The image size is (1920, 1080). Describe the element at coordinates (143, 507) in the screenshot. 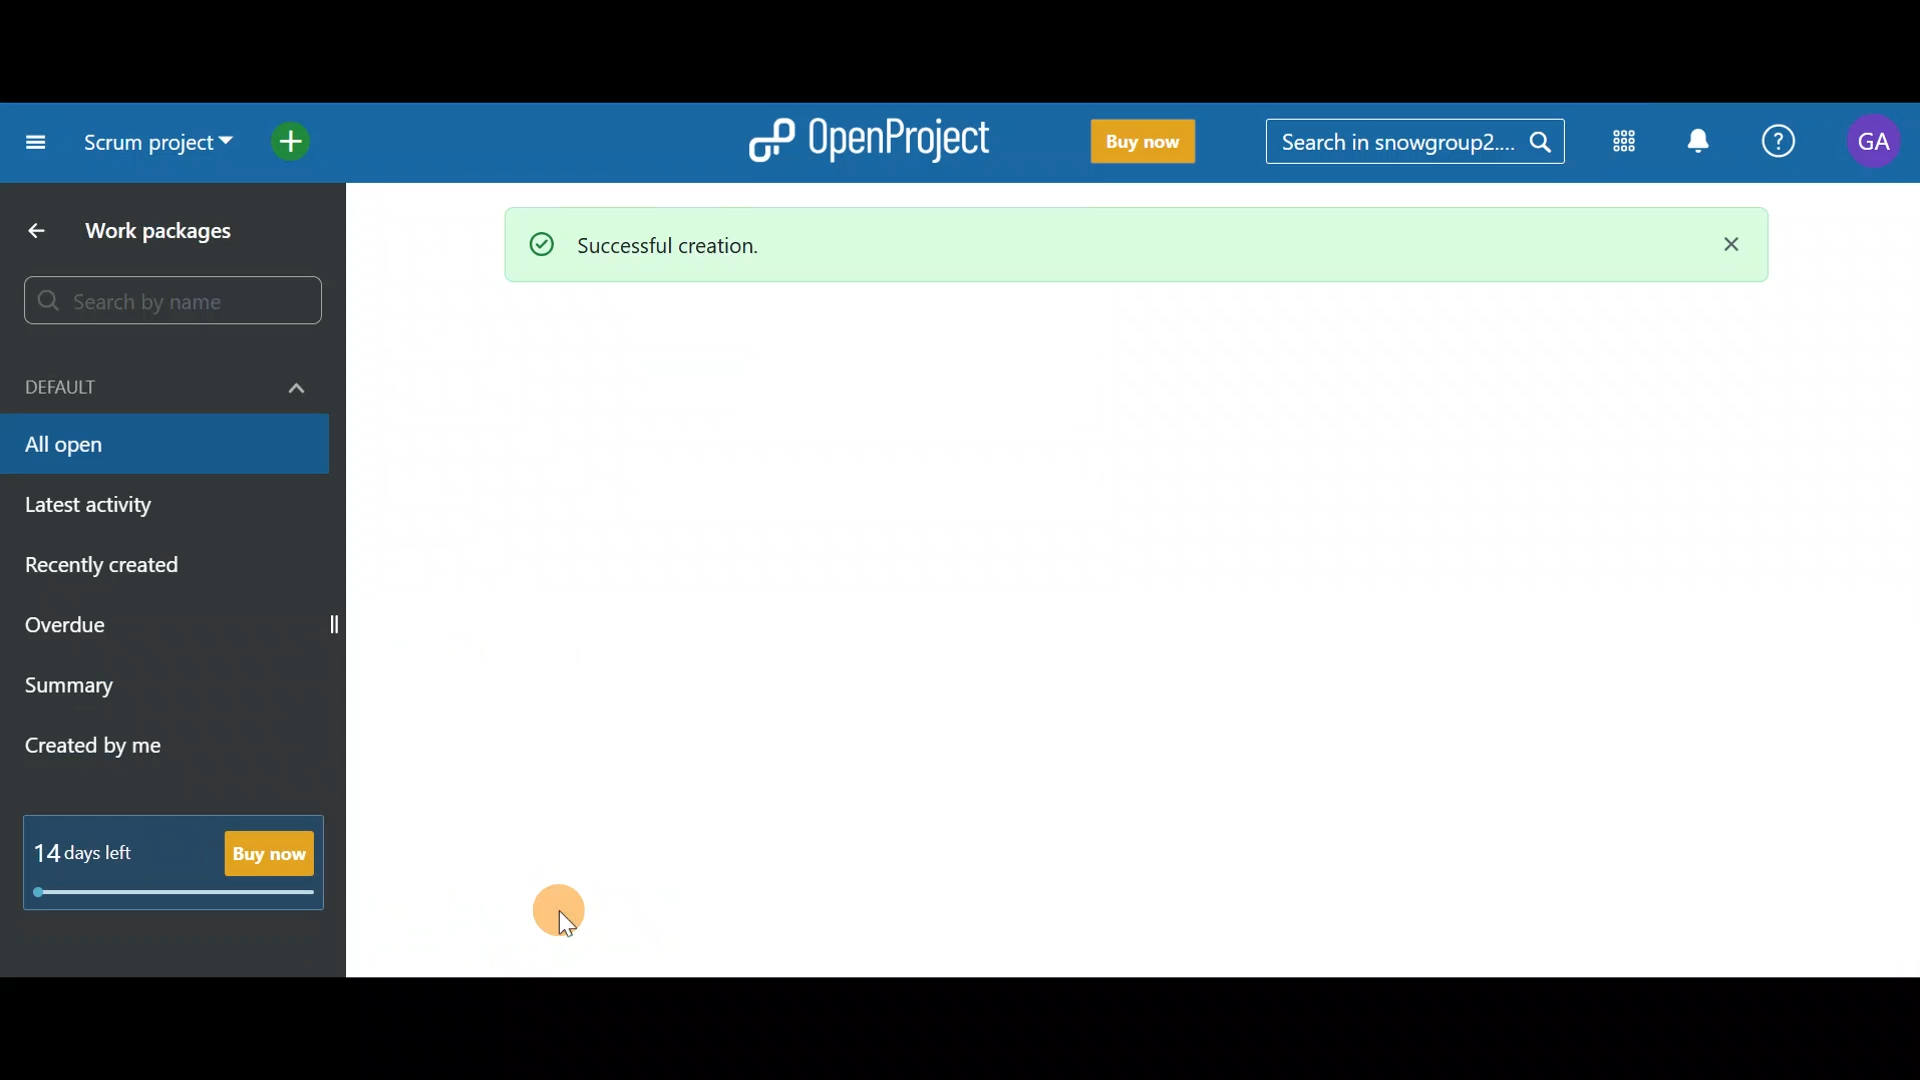

I see `Latest activity` at that location.